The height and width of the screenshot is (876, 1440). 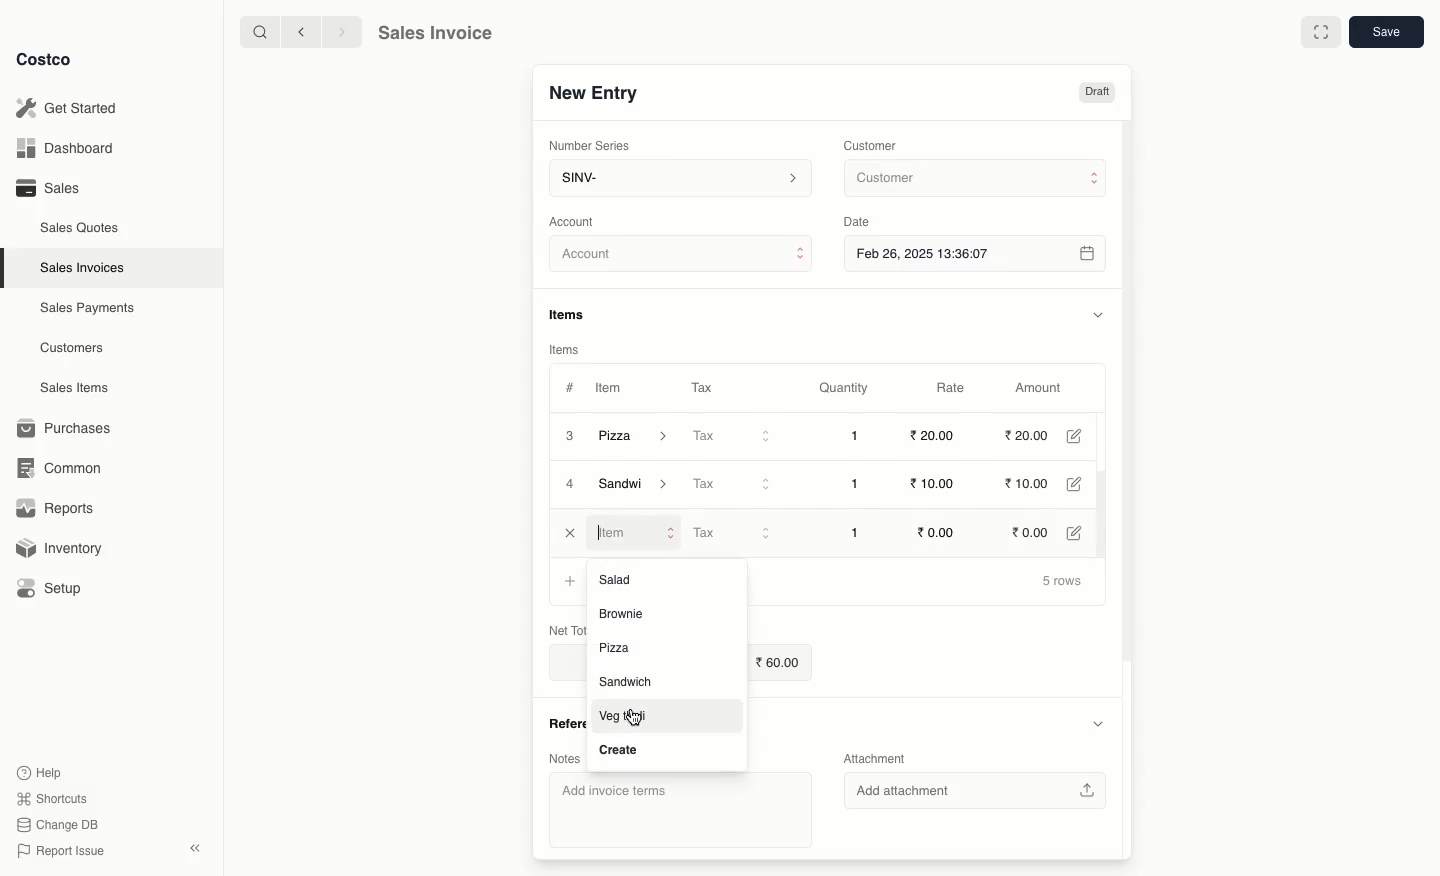 I want to click on Sales Items, so click(x=79, y=388).